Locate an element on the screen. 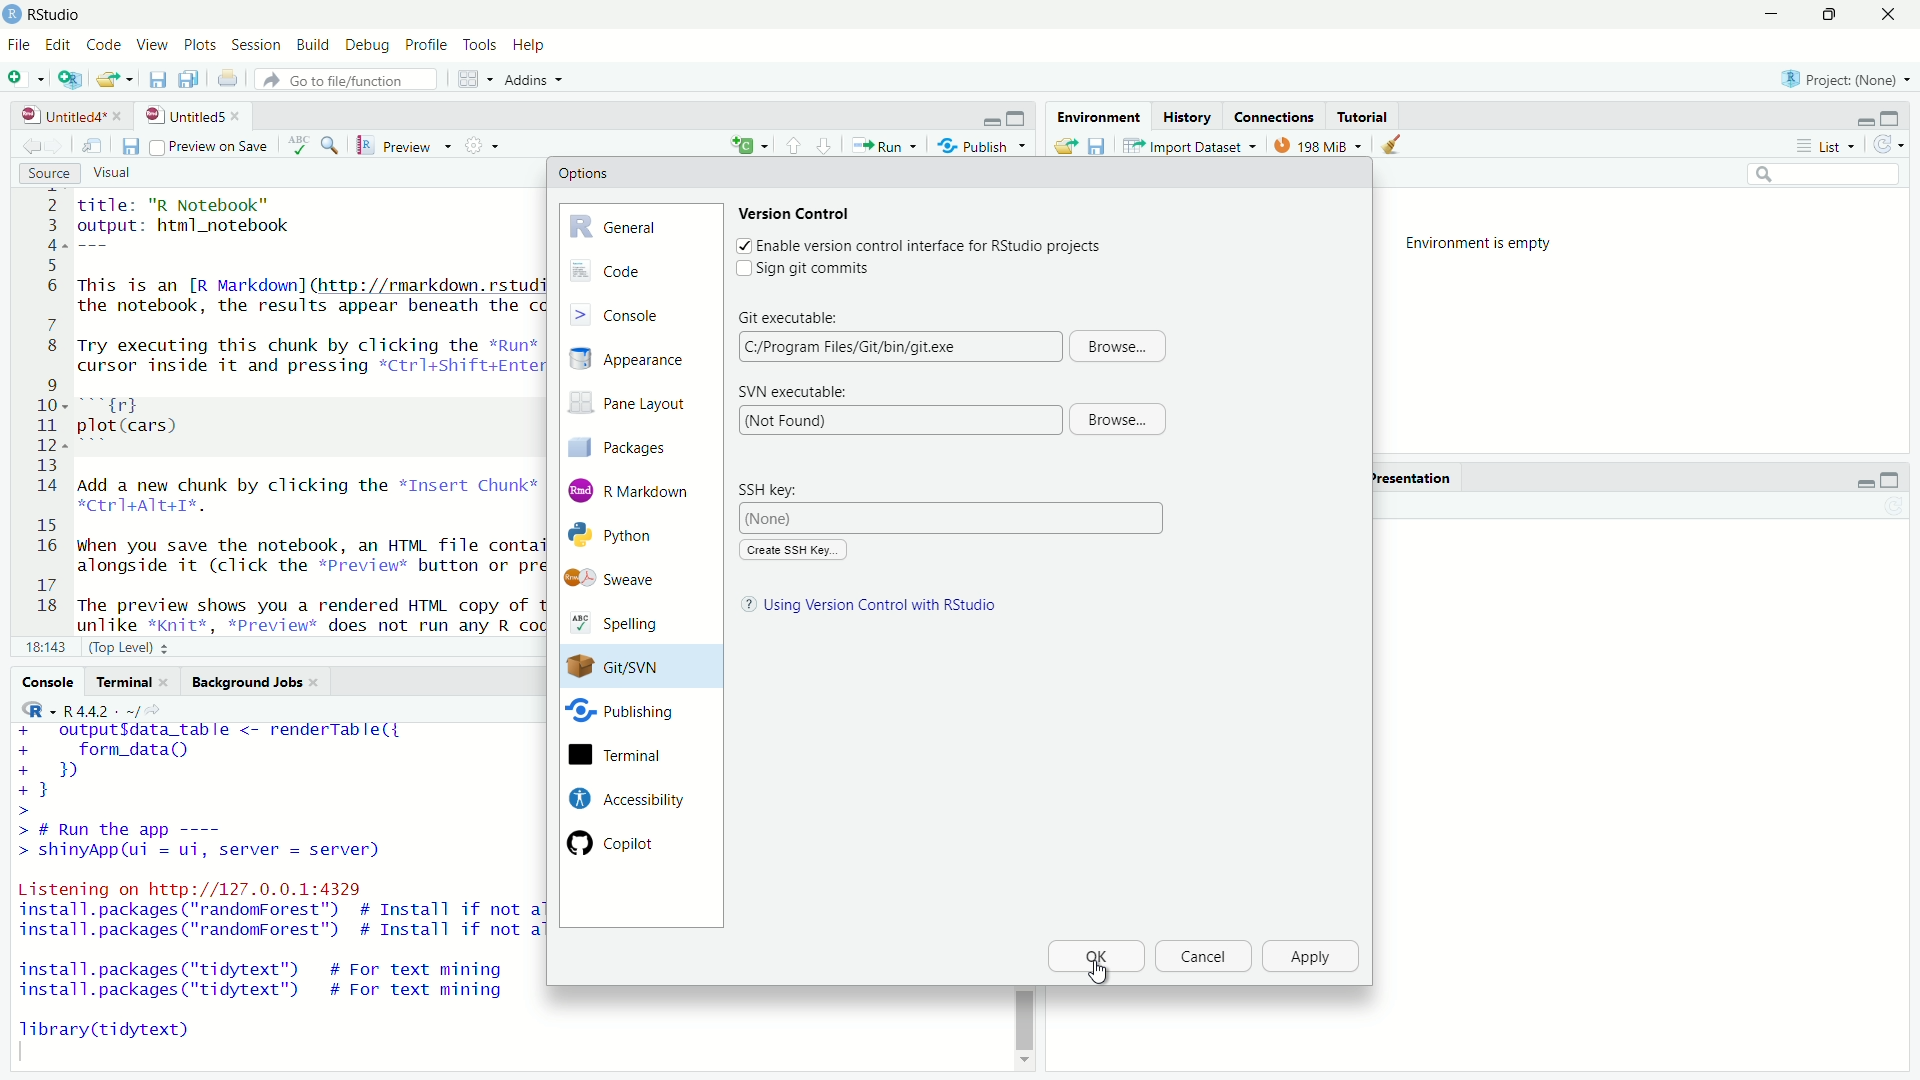 The width and height of the screenshot is (1920, 1080). ? is located at coordinates (744, 606).